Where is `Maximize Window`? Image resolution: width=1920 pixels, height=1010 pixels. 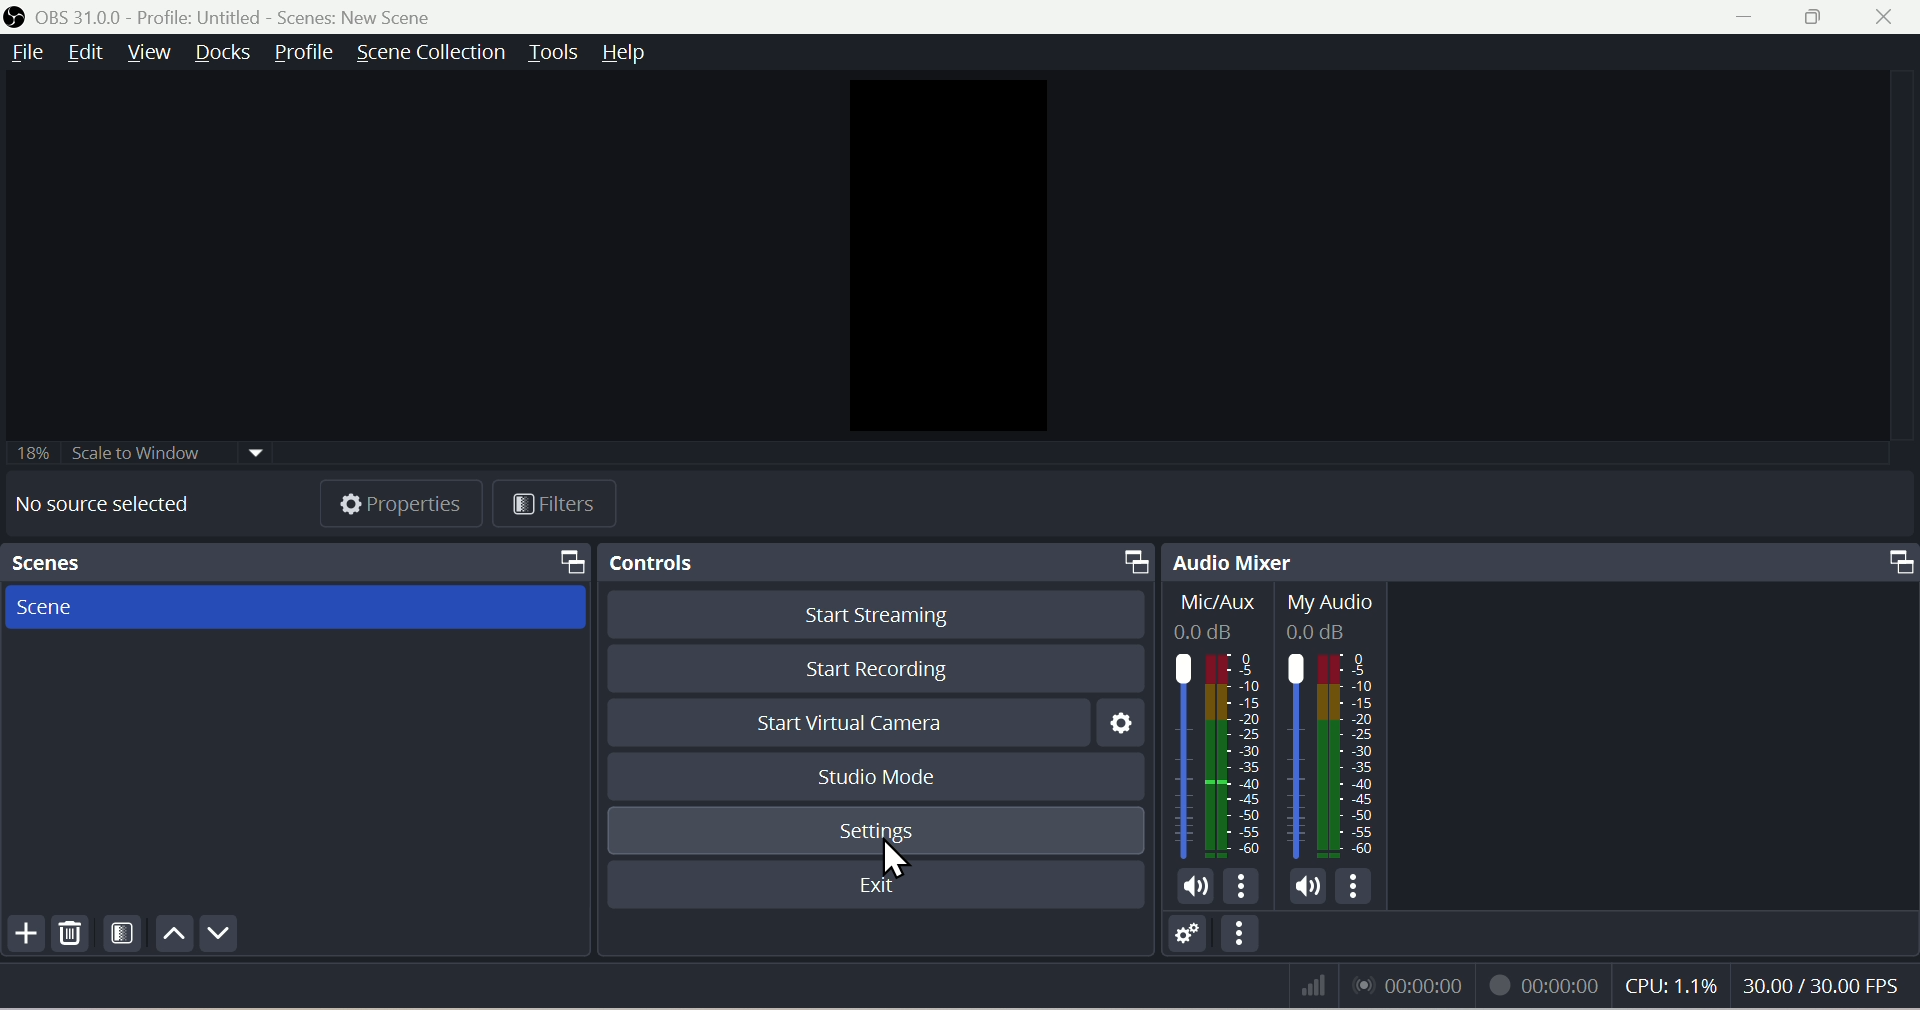 Maximize Window is located at coordinates (1894, 564).